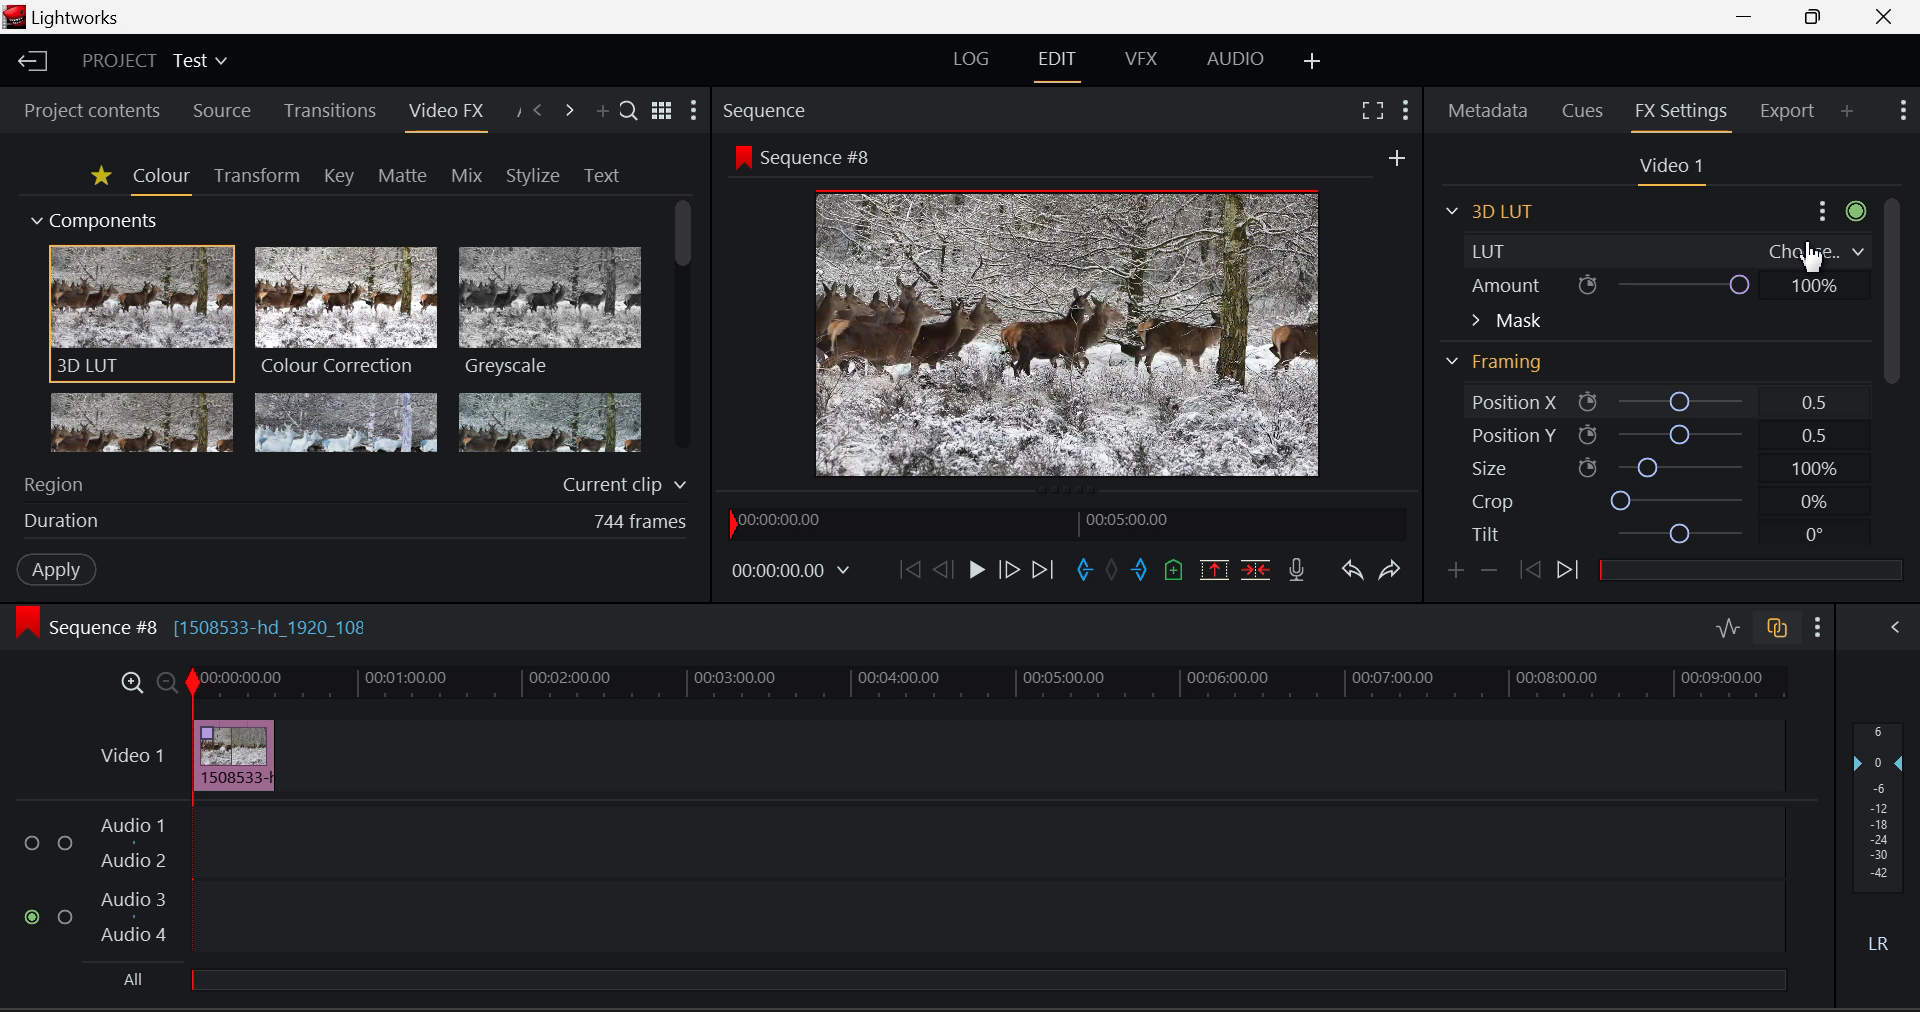 This screenshot has width=1920, height=1012. Describe the element at coordinates (1811, 255) in the screenshot. I see `Cursor Position` at that location.